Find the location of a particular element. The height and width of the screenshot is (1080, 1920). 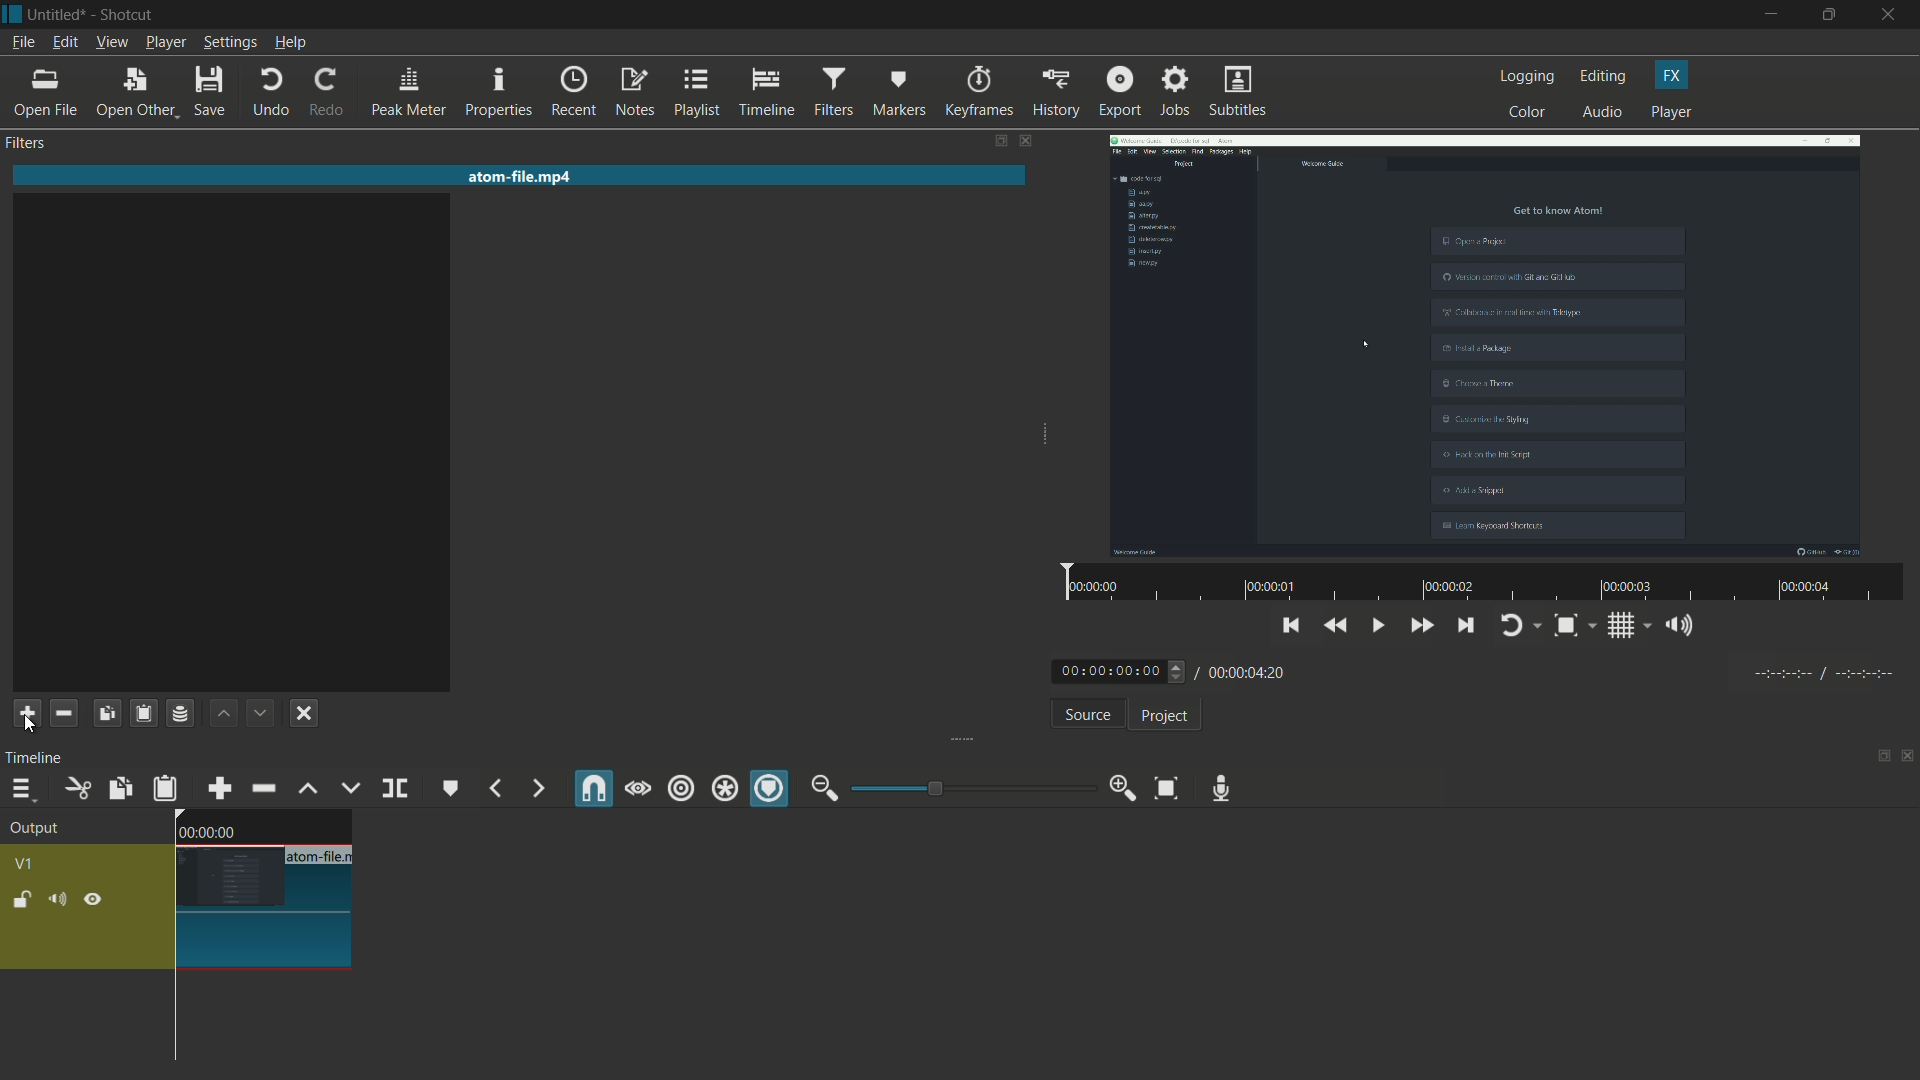

edit menu is located at coordinates (62, 43).